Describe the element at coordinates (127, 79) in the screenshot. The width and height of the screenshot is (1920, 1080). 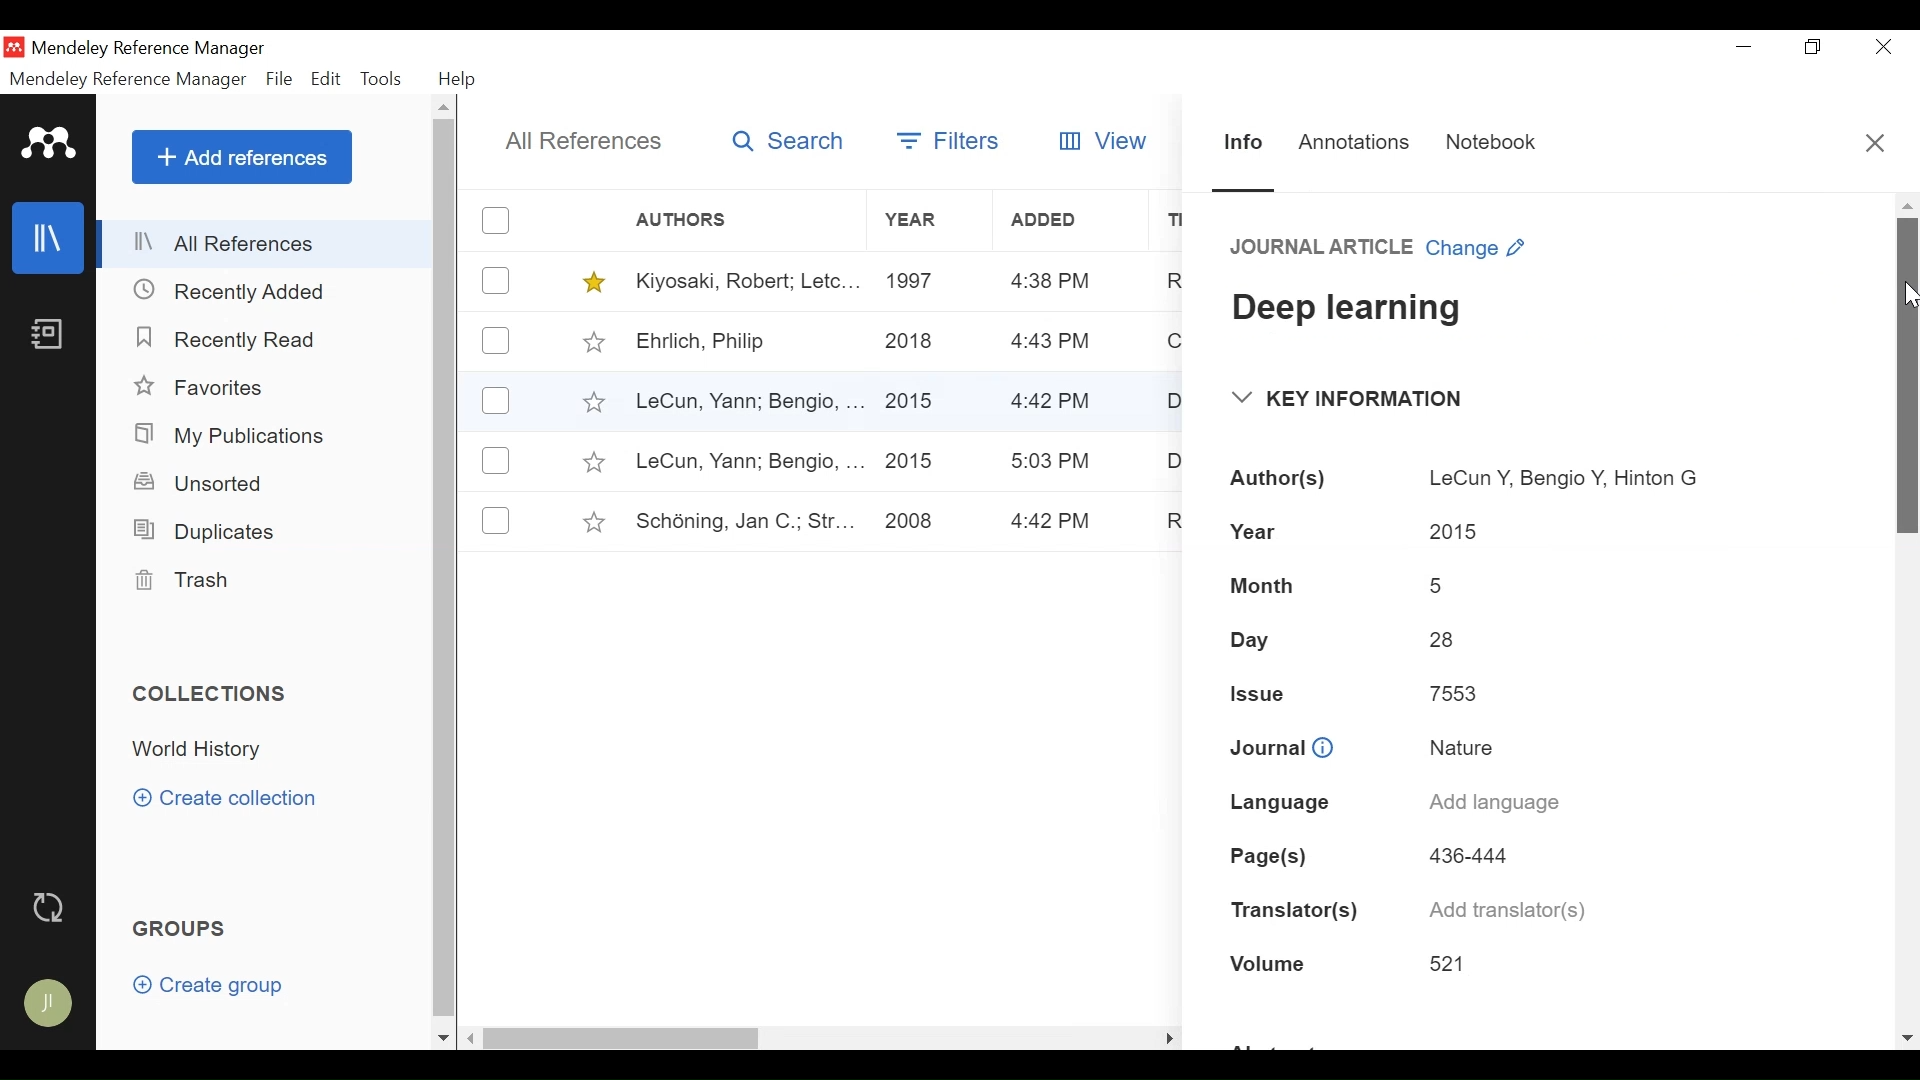
I see `Mendeley Reference Manager` at that location.